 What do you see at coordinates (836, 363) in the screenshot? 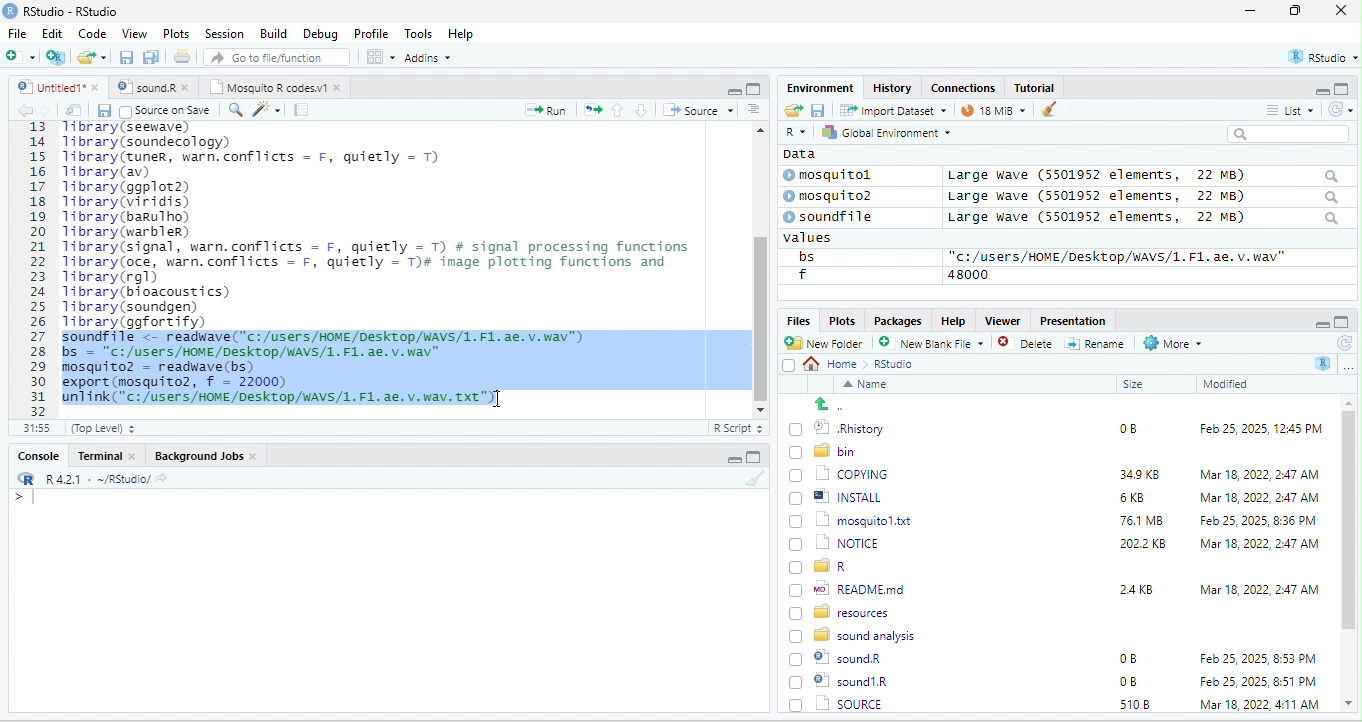
I see ` Home` at bounding box center [836, 363].